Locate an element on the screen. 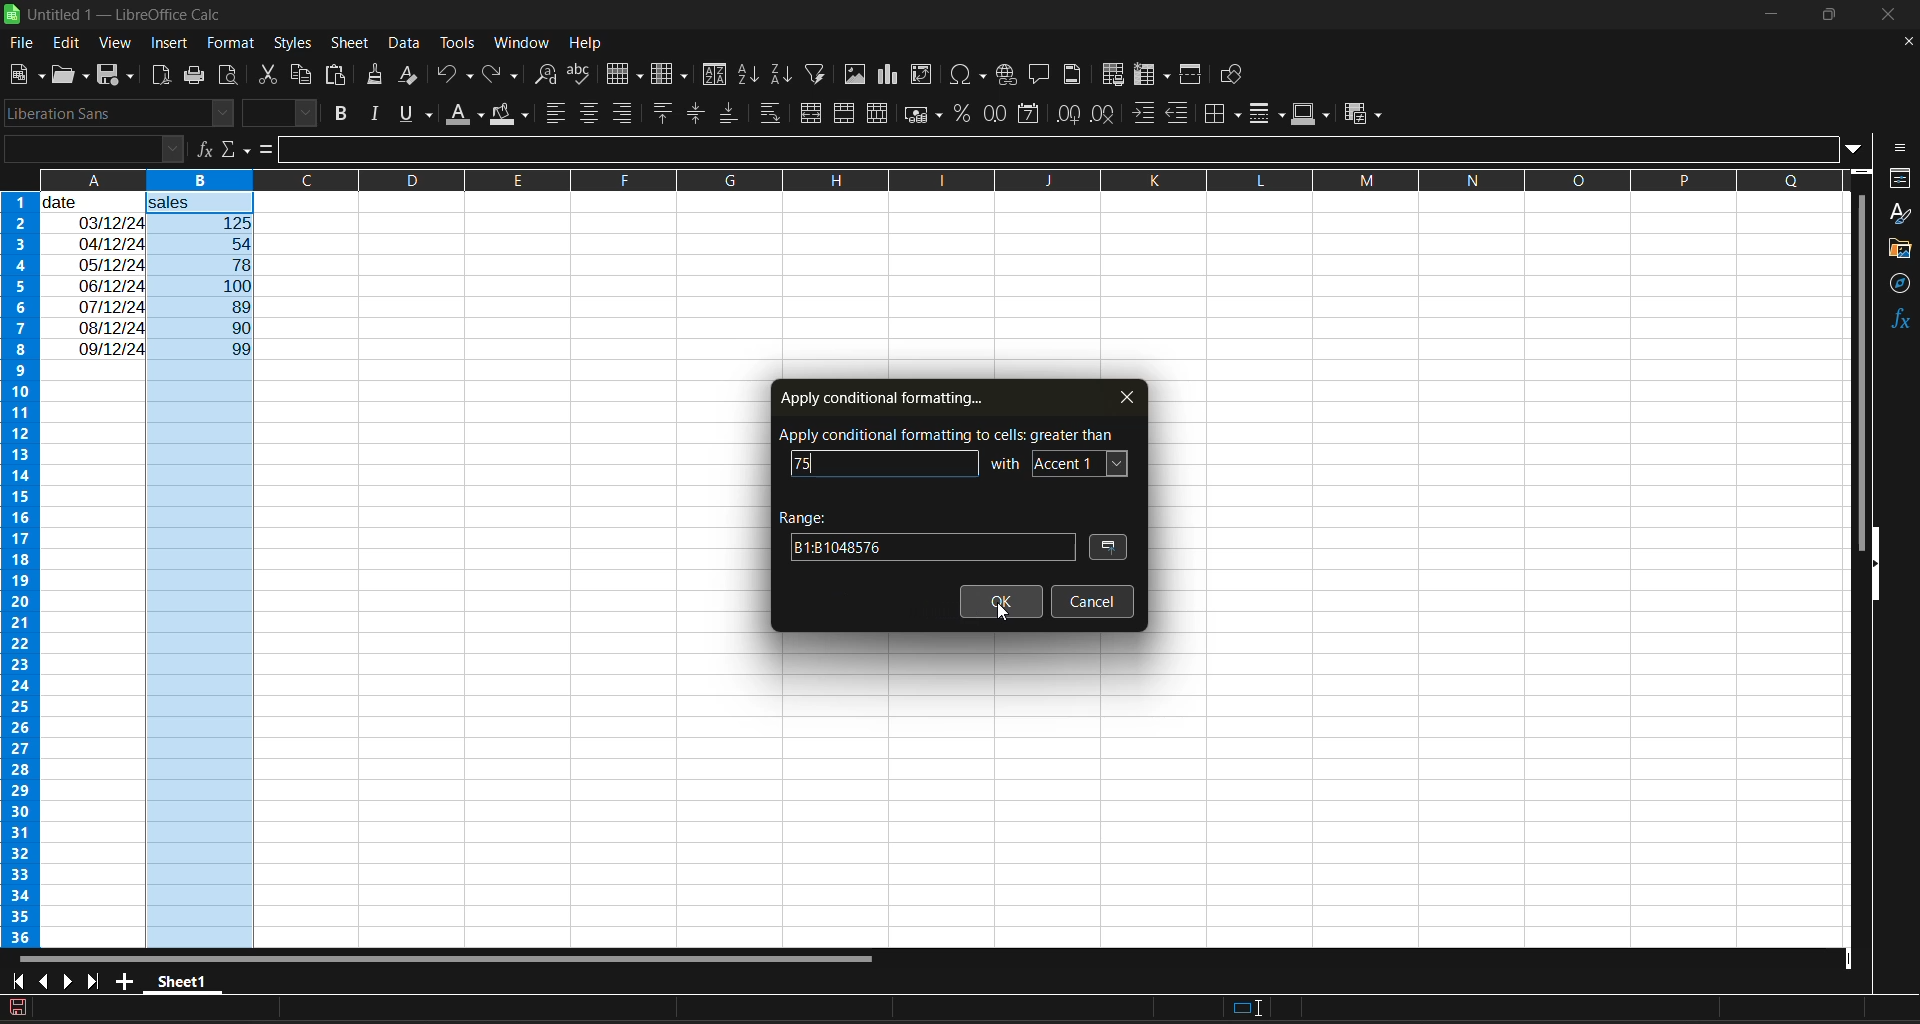 The height and width of the screenshot is (1024, 1920). unmerge cells is located at coordinates (877, 115).